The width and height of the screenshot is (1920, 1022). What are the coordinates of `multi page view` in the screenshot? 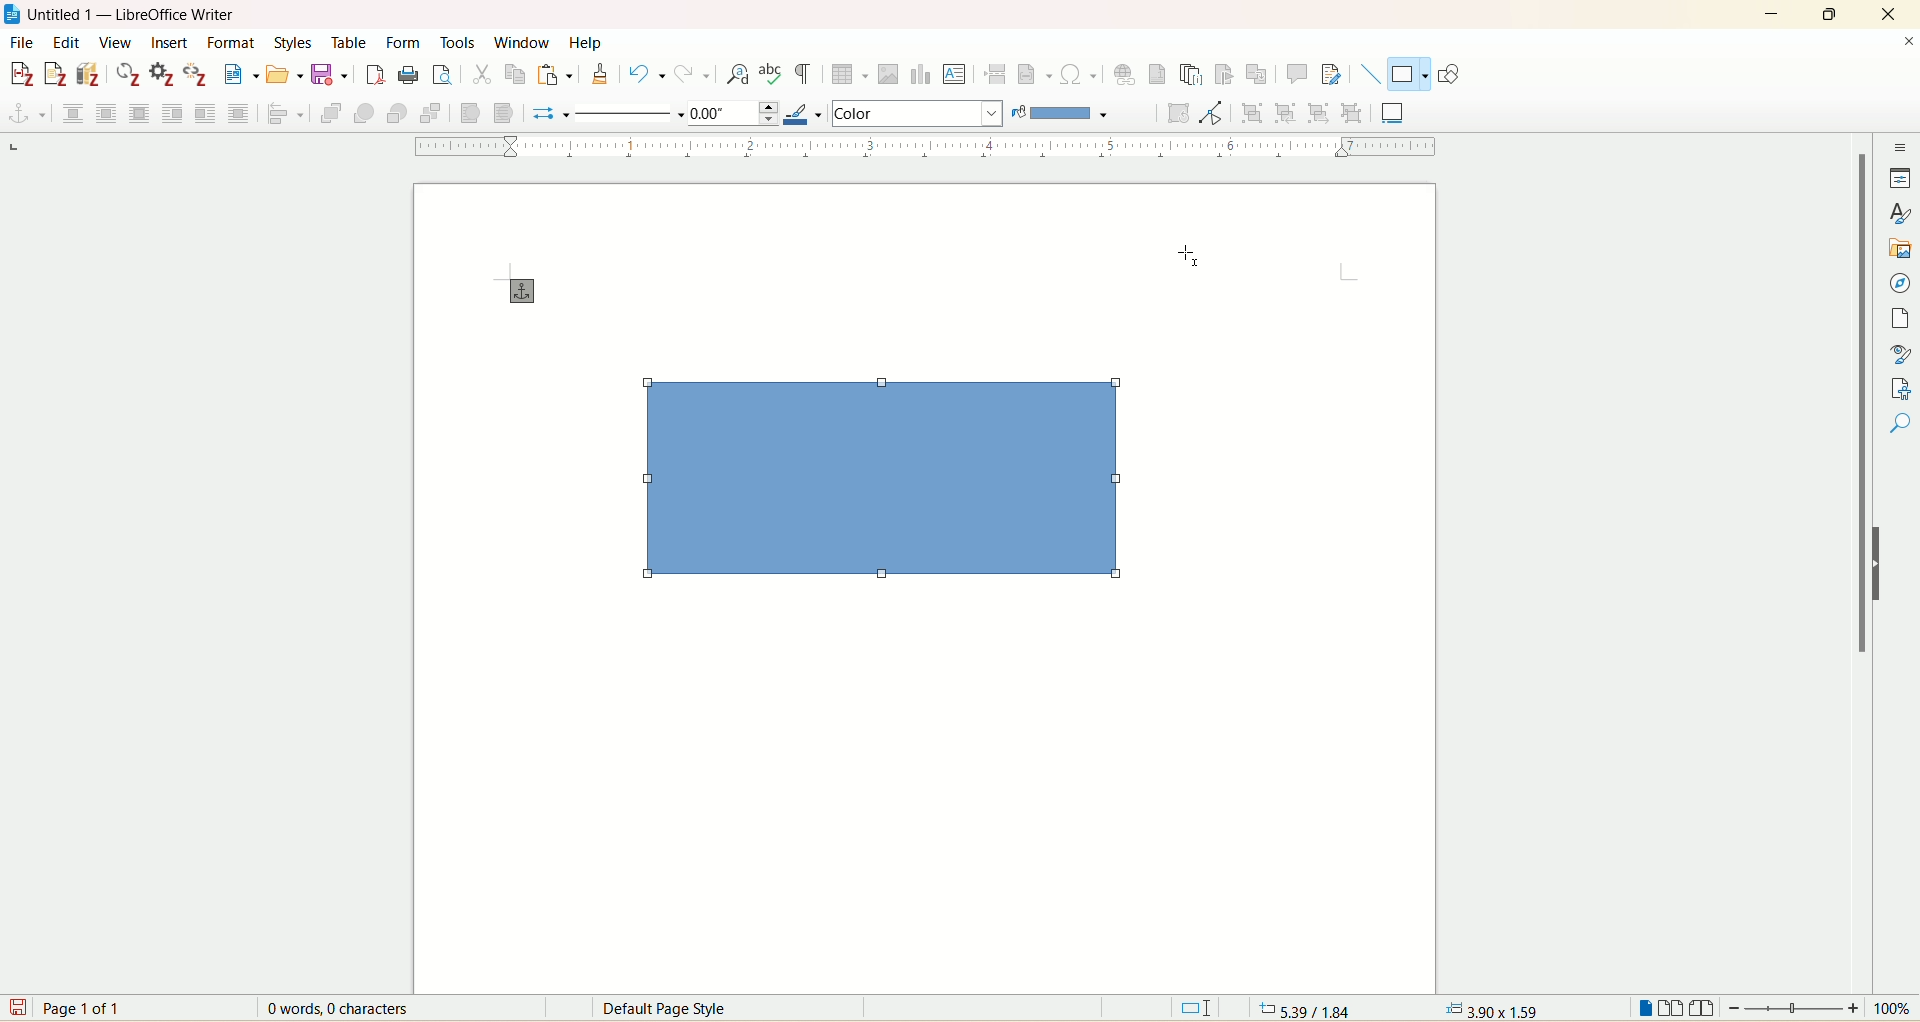 It's located at (1672, 1007).